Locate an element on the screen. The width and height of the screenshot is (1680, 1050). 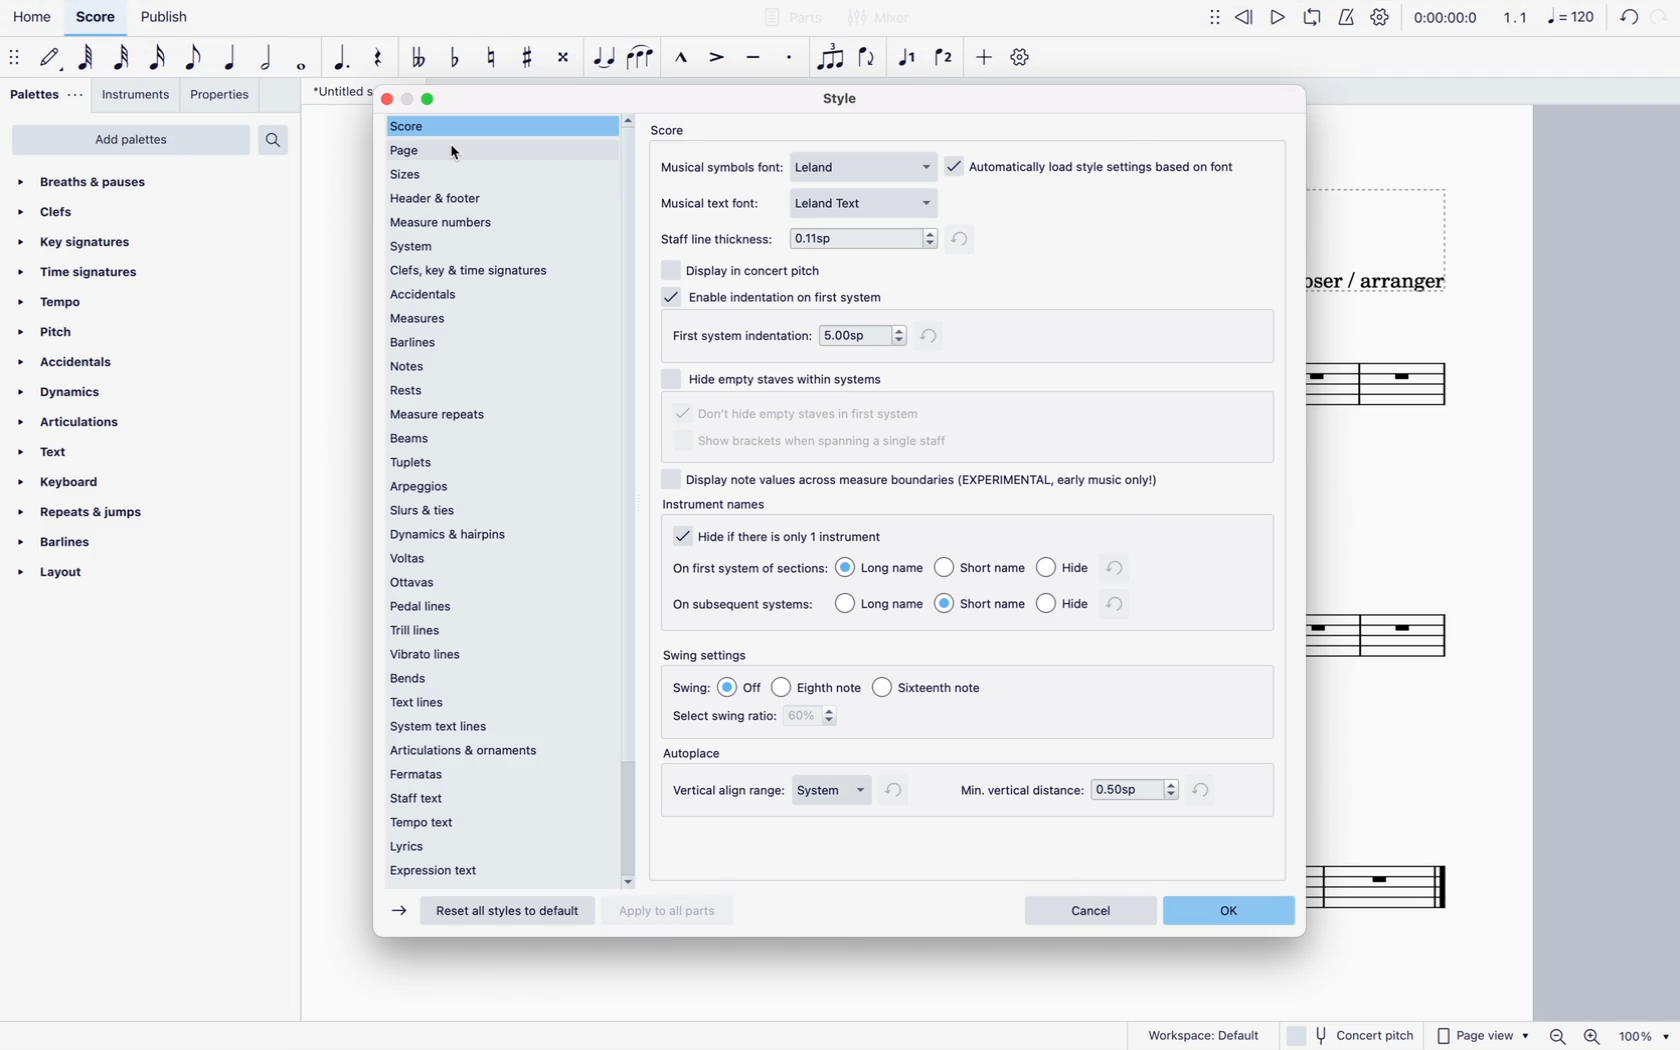
play is located at coordinates (1279, 21).